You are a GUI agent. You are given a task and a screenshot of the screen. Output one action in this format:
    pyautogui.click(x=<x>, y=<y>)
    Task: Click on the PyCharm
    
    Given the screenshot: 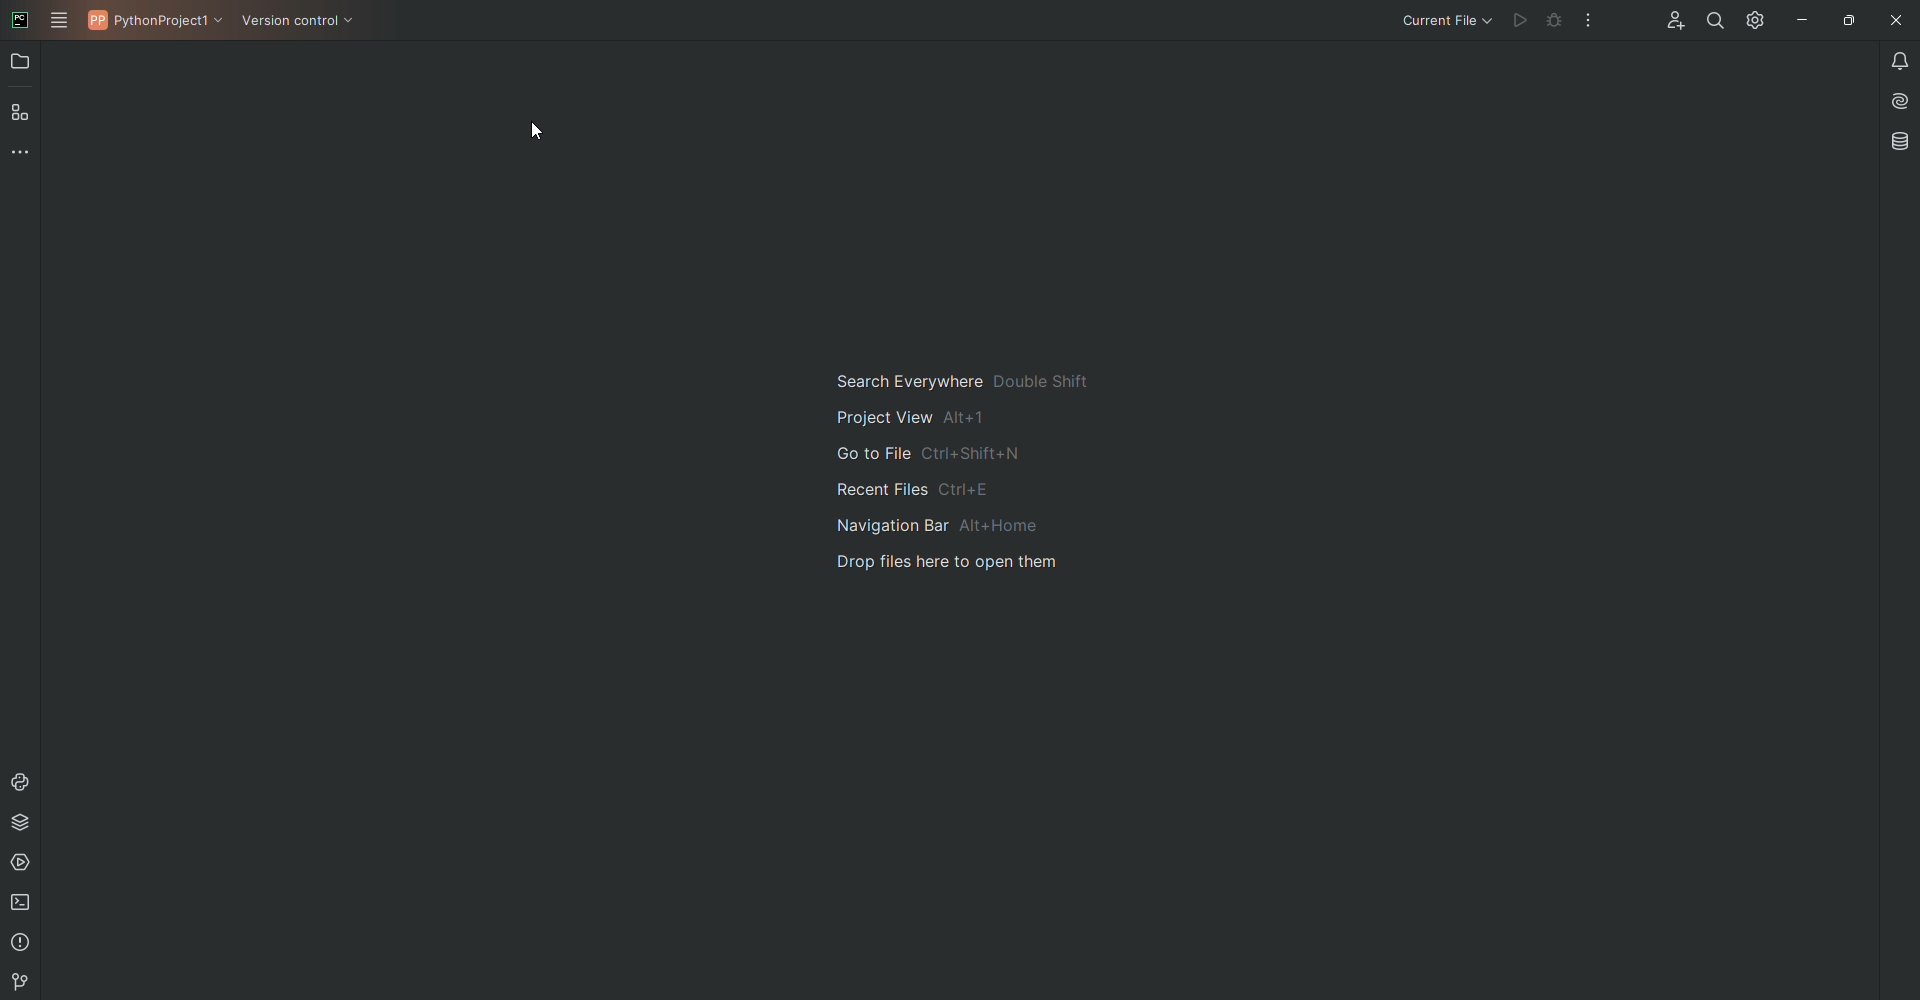 What is the action you would take?
    pyautogui.click(x=20, y=18)
    